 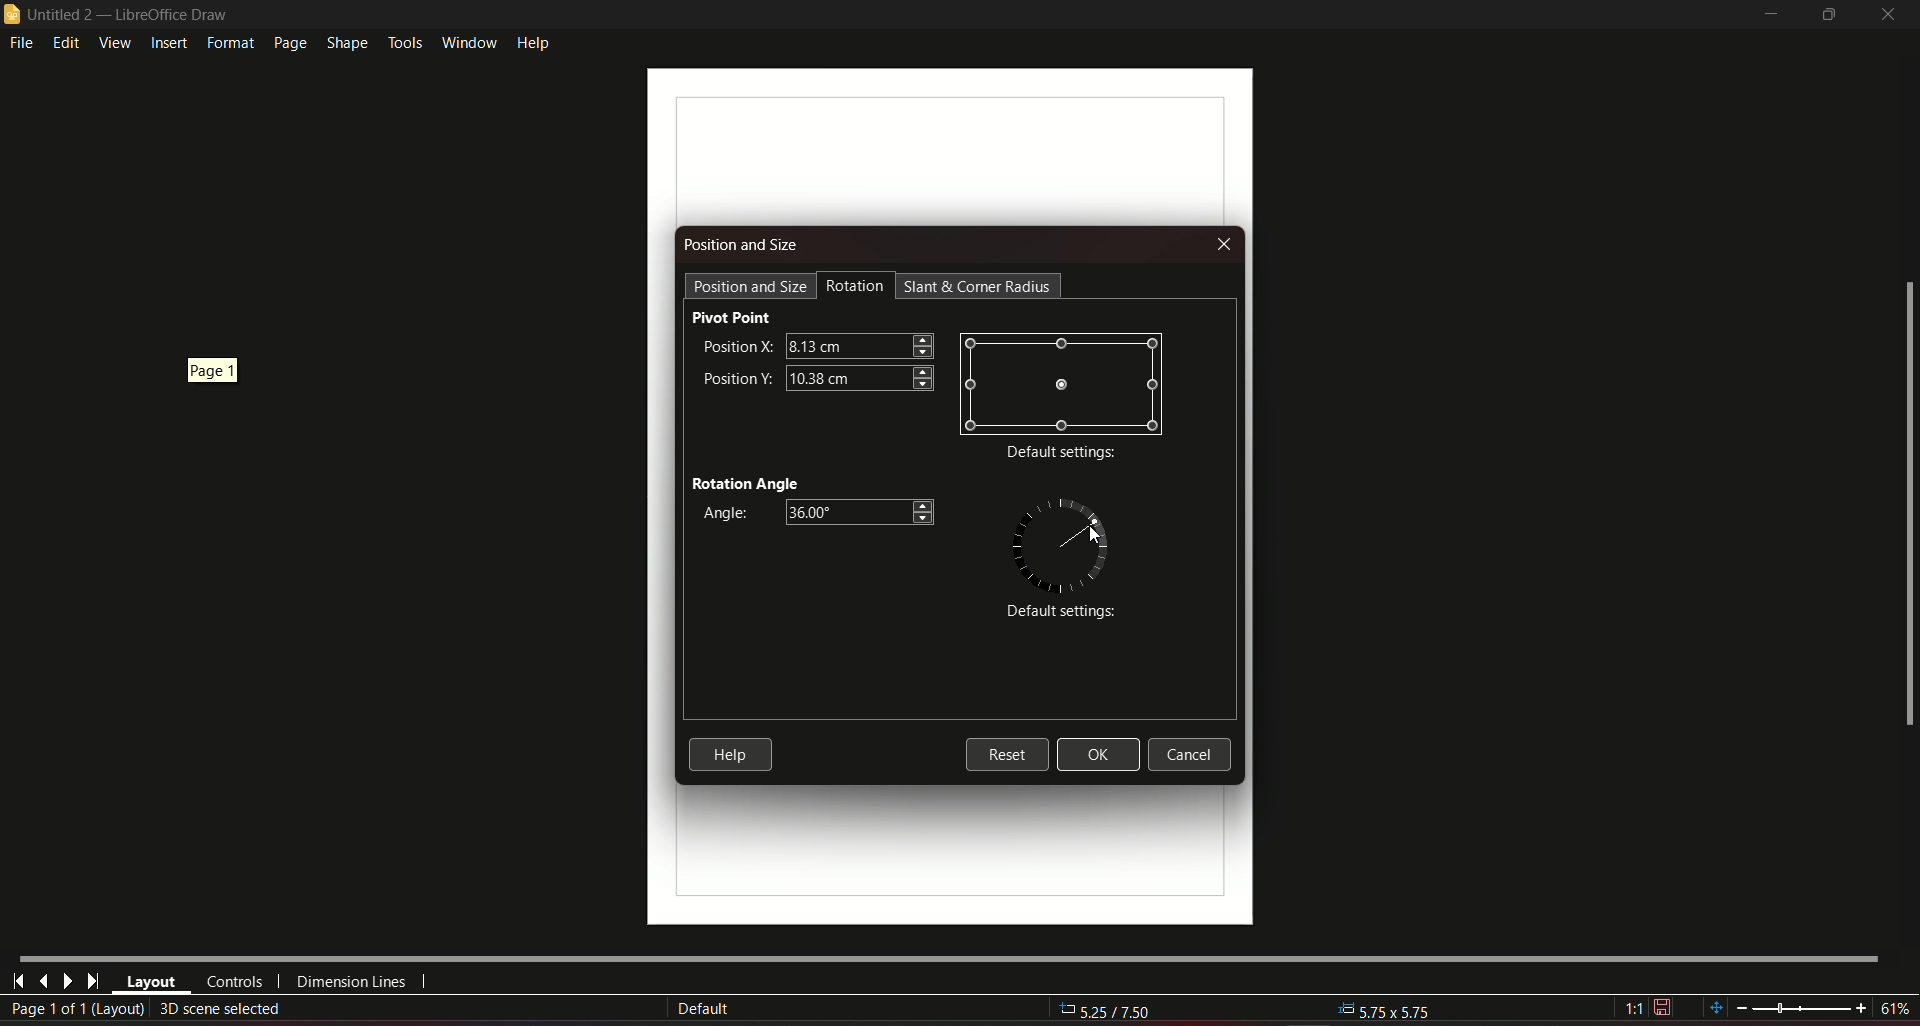 What do you see at coordinates (721, 514) in the screenshot?
I see `Angle` at bounding box center [721, 514].